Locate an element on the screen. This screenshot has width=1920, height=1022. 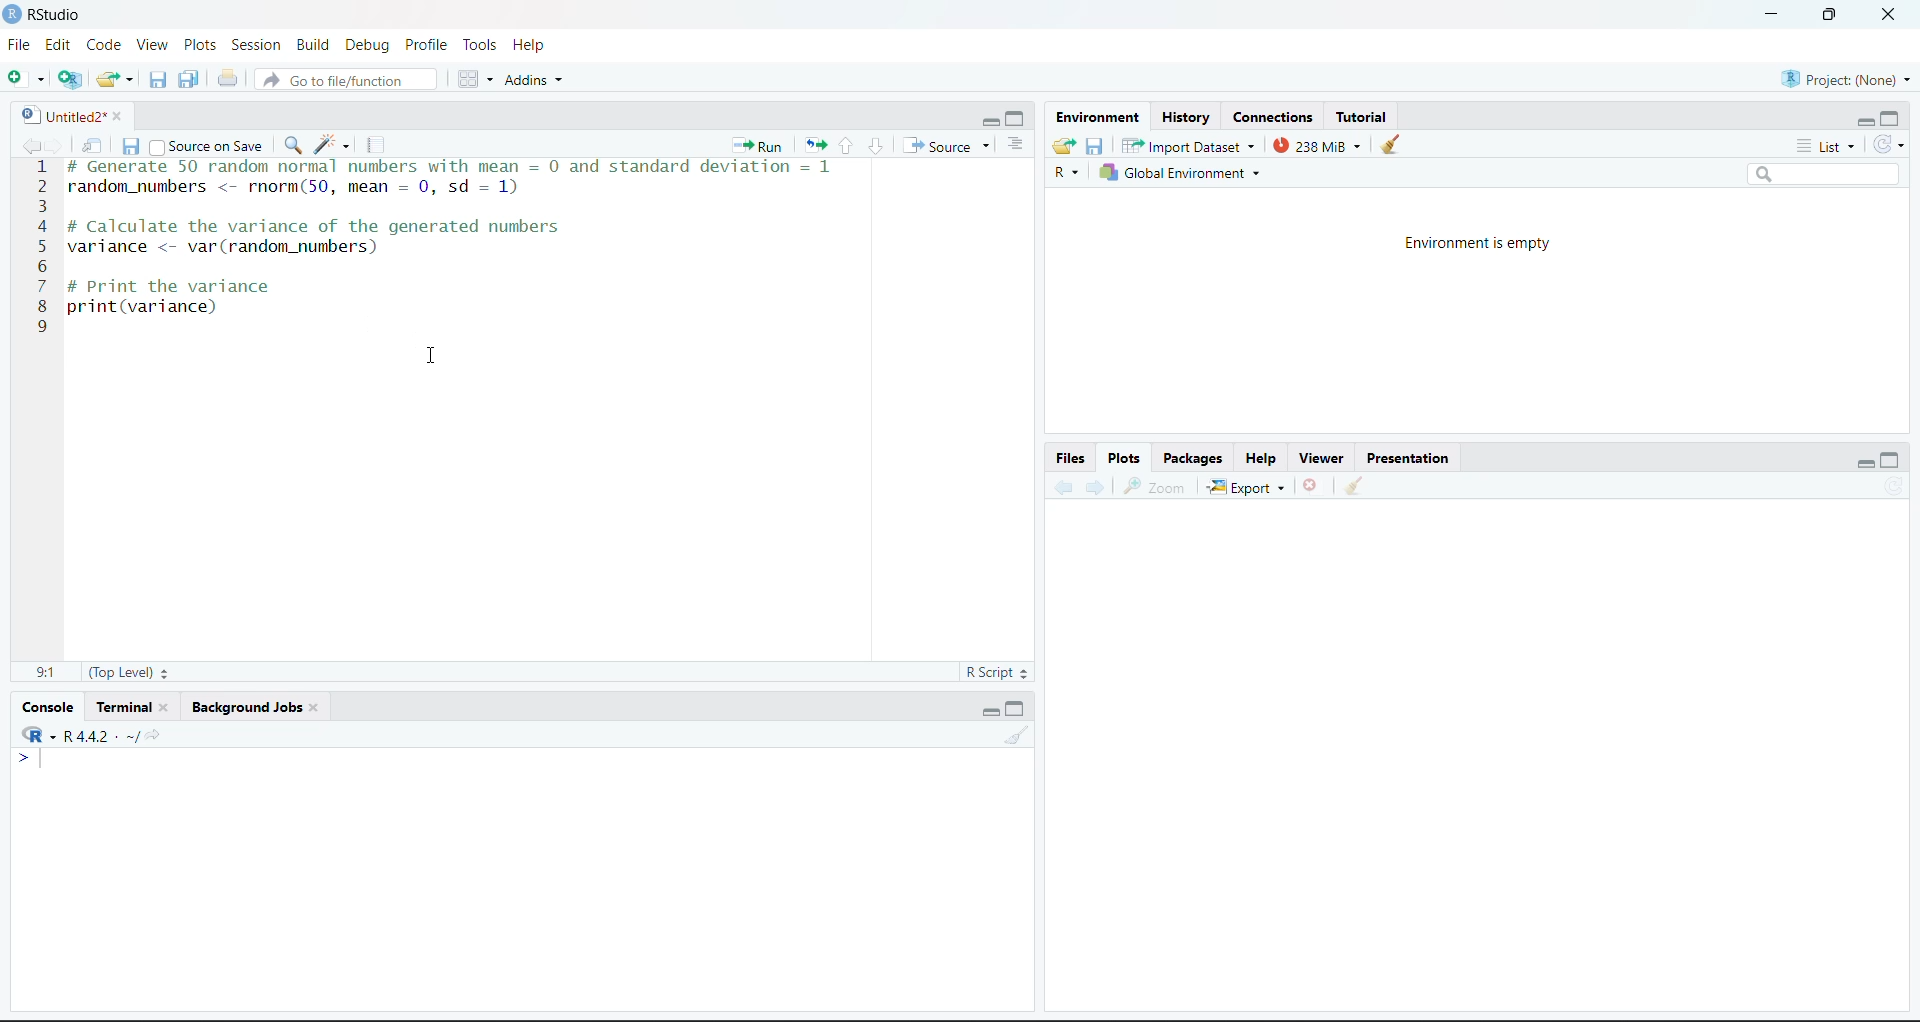
Zoom is located at coordinates (1157, 488).